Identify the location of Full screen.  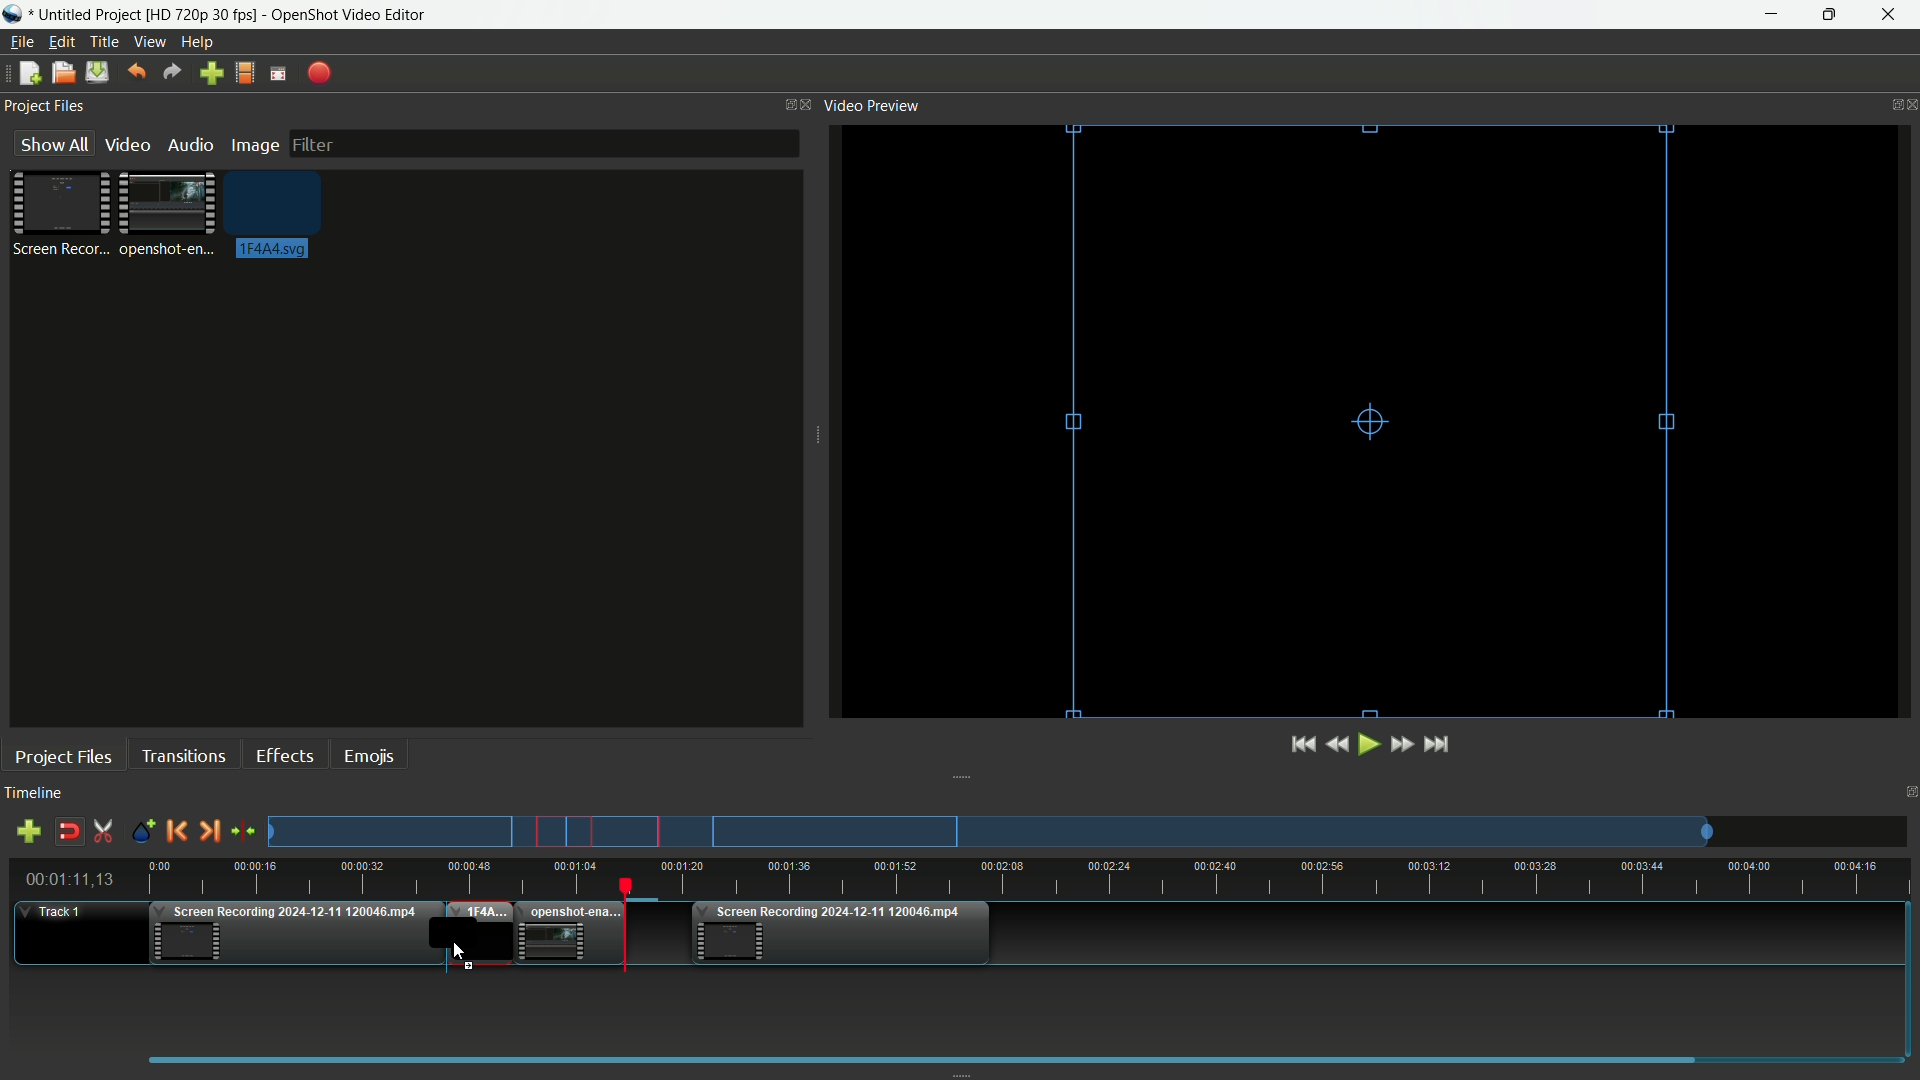
(278, 74).